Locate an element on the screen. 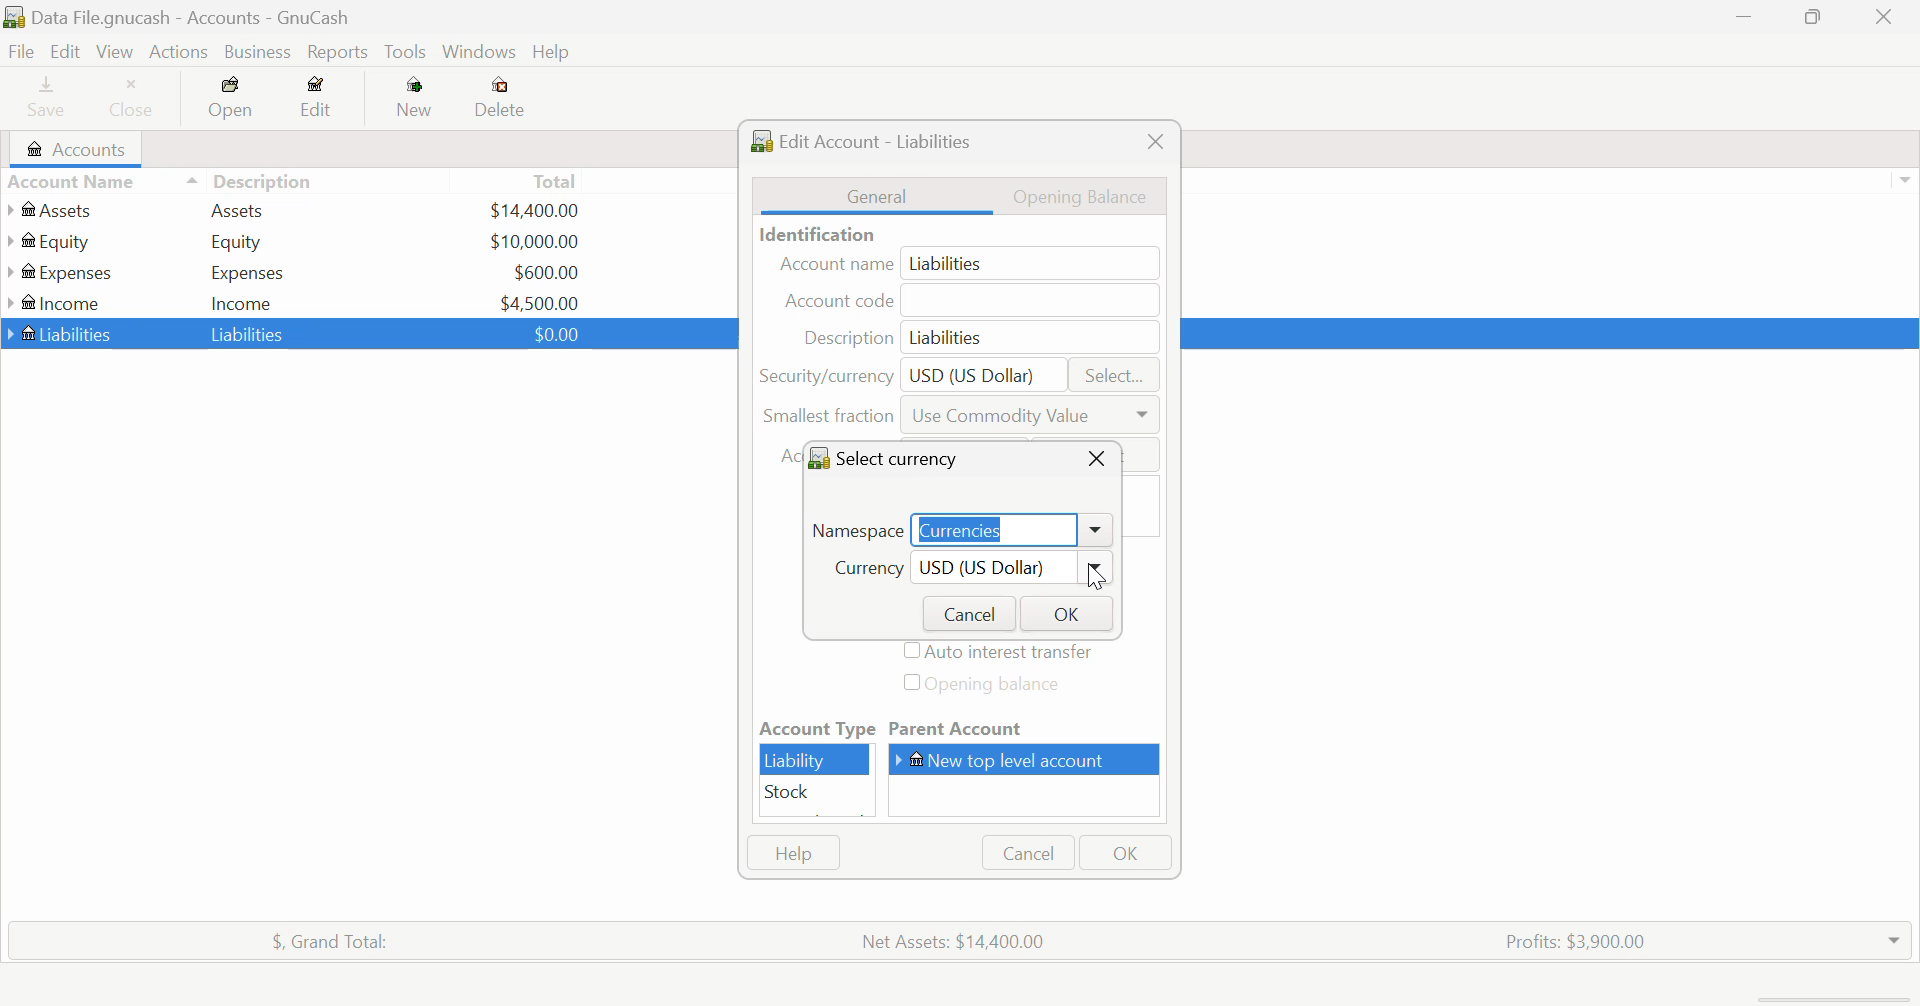 The image size is (1920, 1006). Help is located at coordinates (793, 853).